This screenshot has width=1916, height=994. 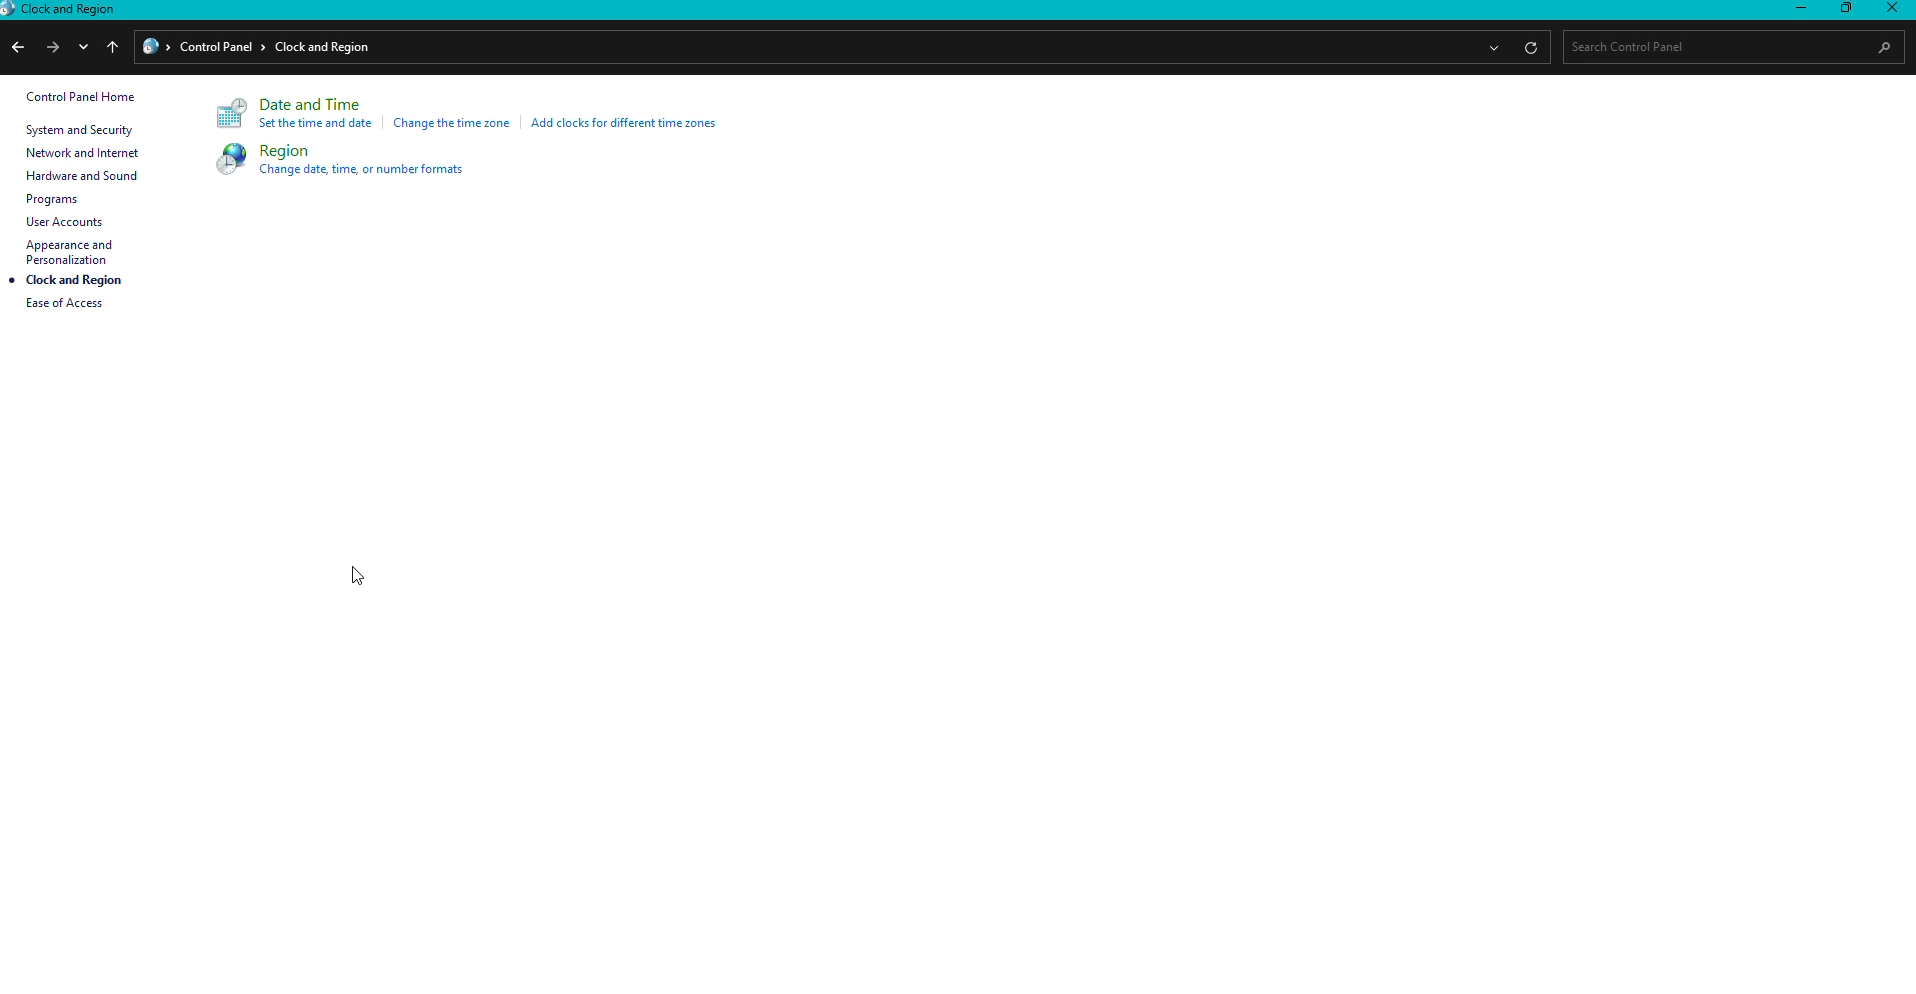 I want to click on next, so click(x=51, y=45).